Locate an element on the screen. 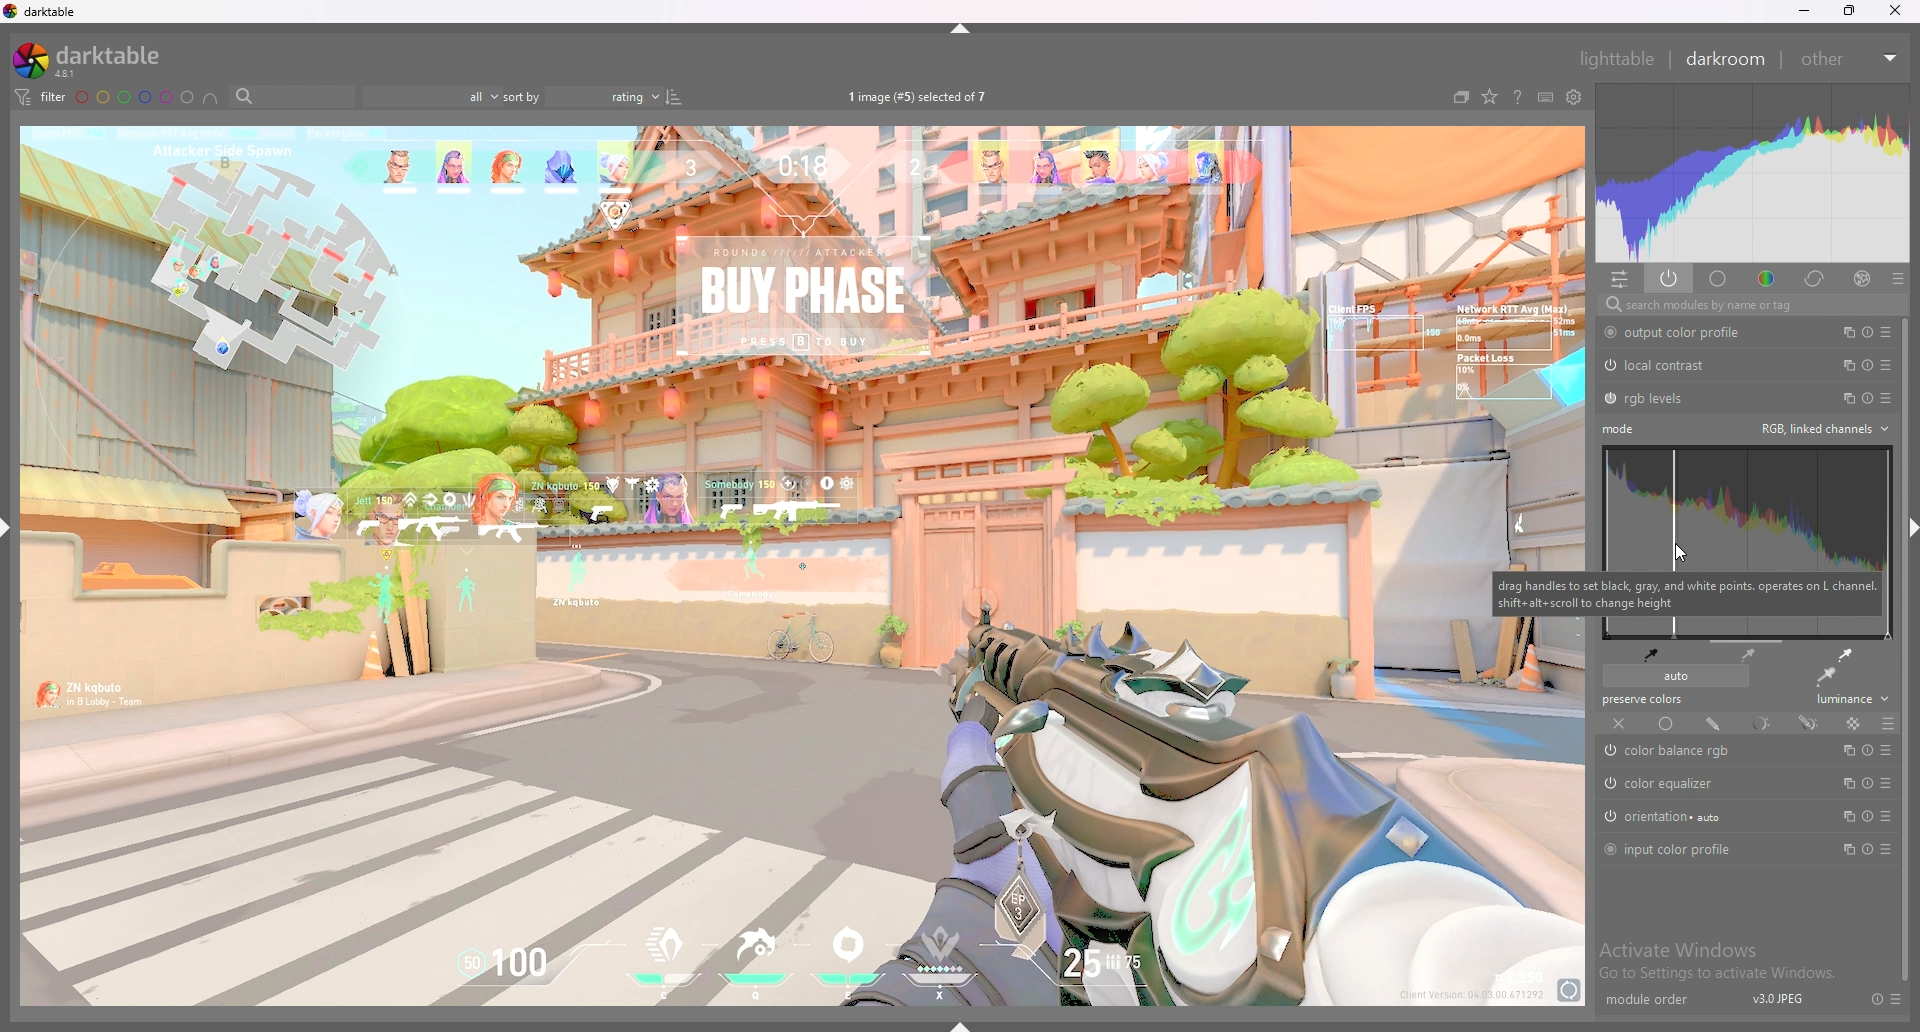 The height and width of the screenshot is (1032, 1920). change type of overlays is located at coordinates (1490, 98).